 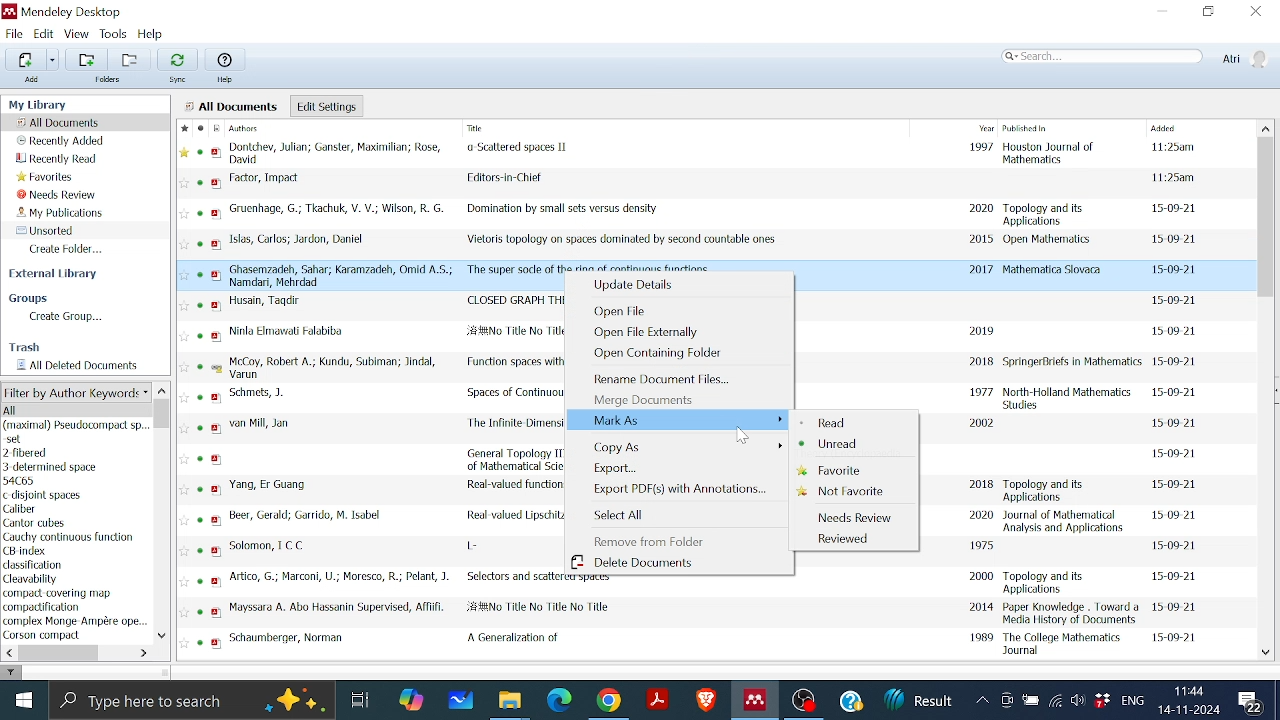 What do you see at coordinates (38, 104) in the screenshot?
I see `My Library` at bounding box center [38, 104].